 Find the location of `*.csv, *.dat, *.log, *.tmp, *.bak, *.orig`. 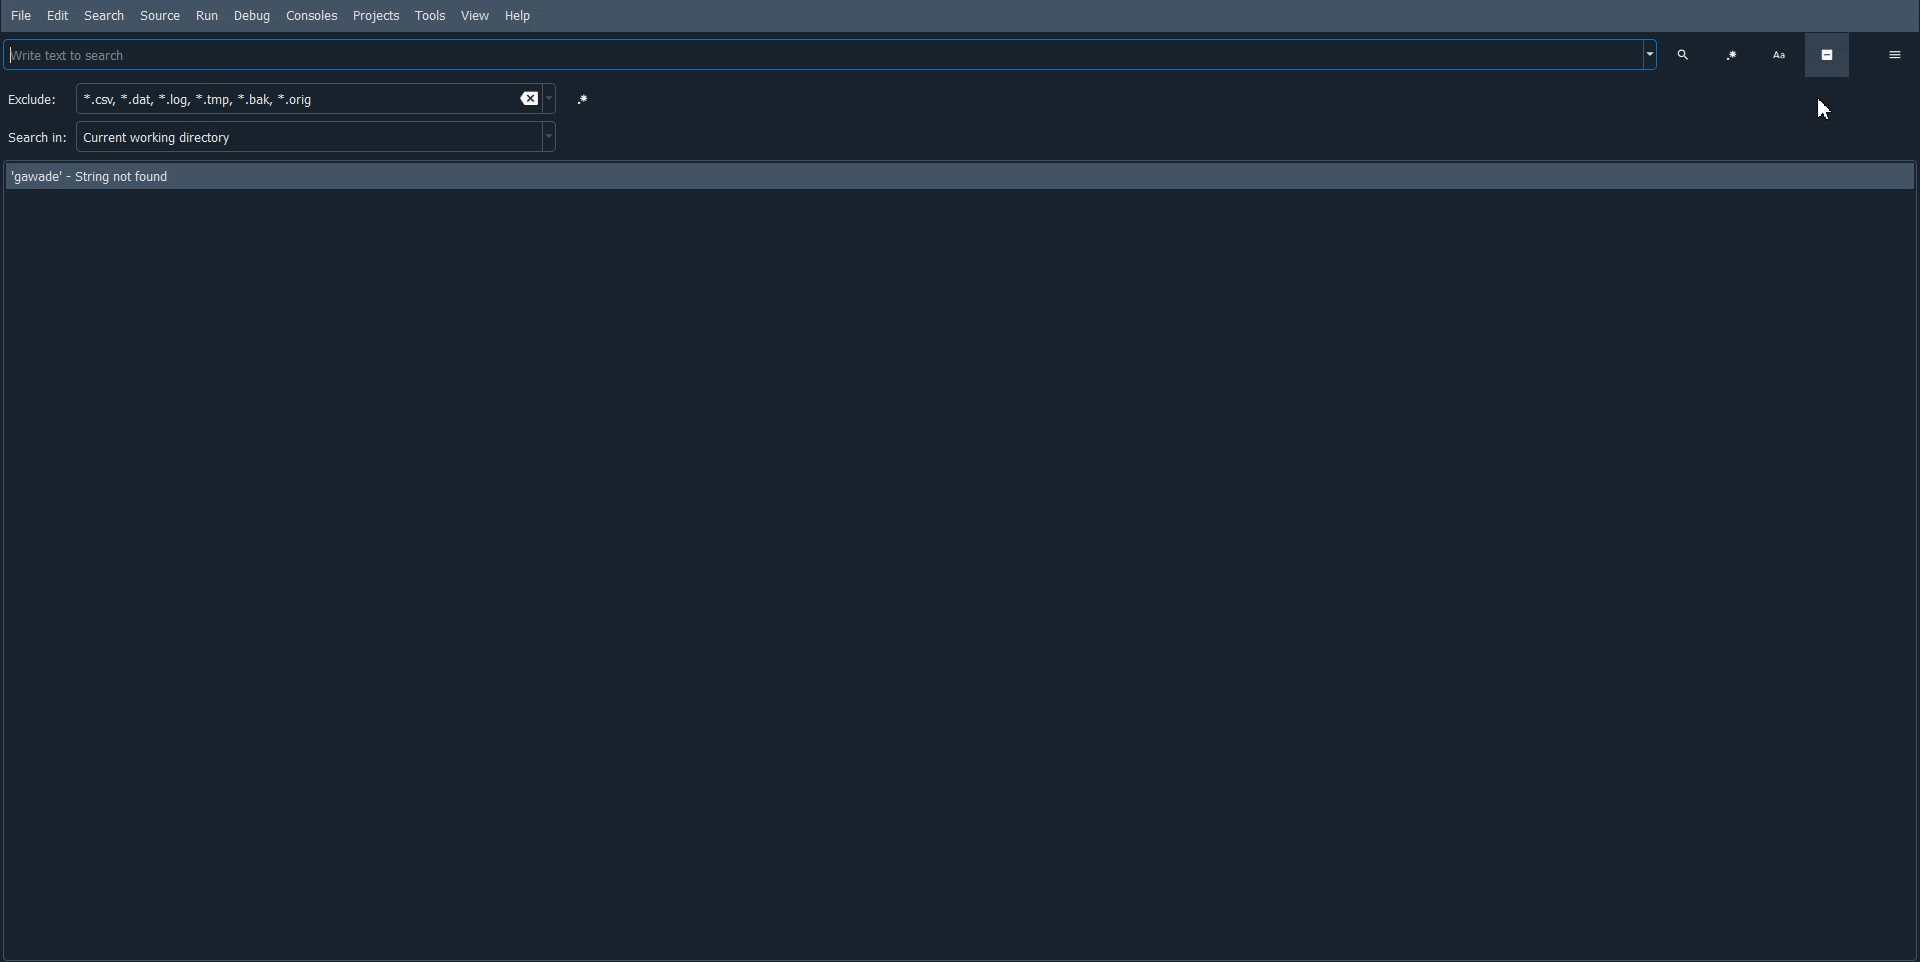

*.csv, *.dat, *.log, *.tmp, *.bak, *.orig is located at coordinates (284, 96).